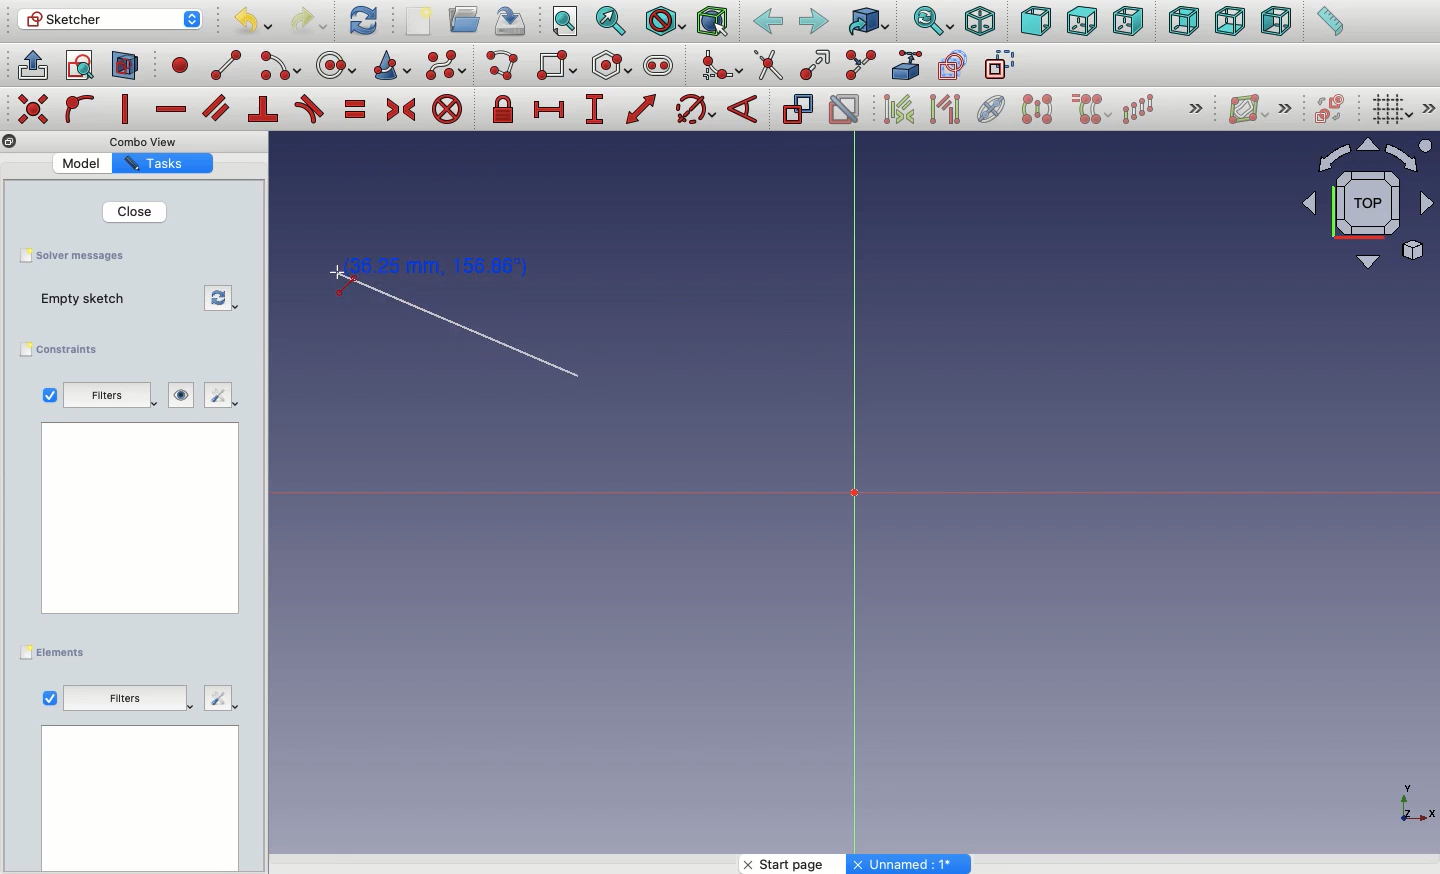  Describe the element at coordinates (221, 299) in the screenshot. I see `Refresh` at that location.